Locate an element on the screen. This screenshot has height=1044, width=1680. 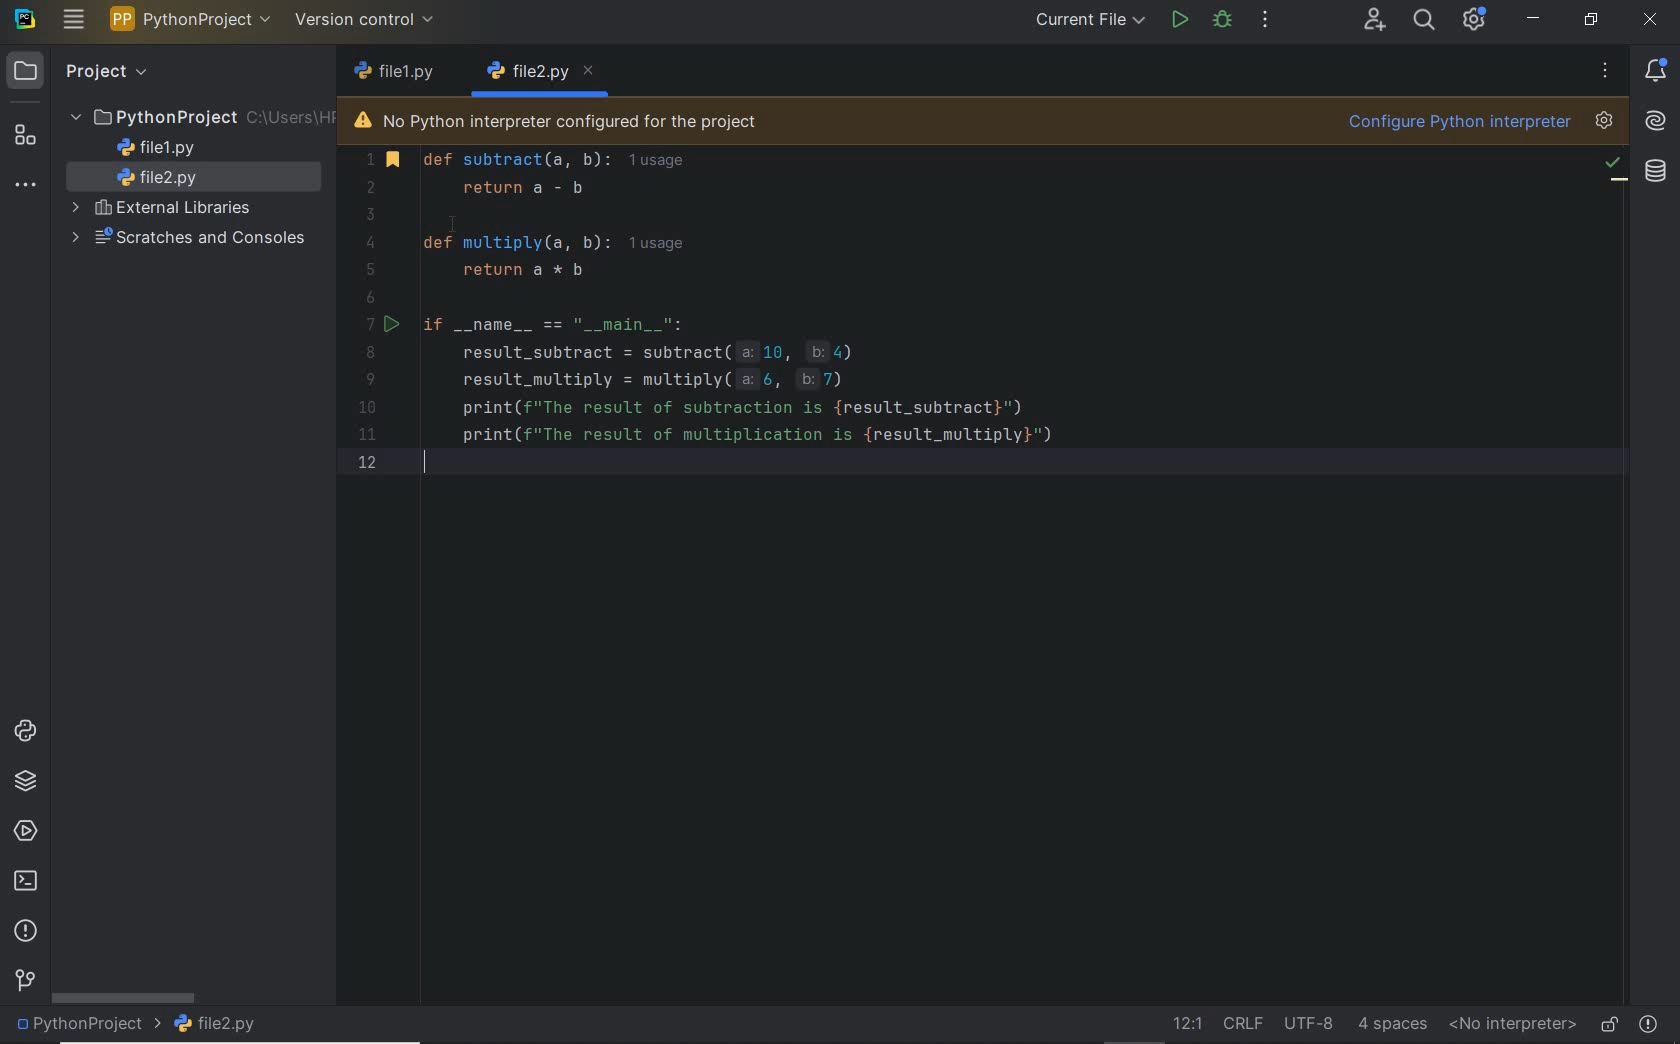
current file is located at coordinates (1090, 19).